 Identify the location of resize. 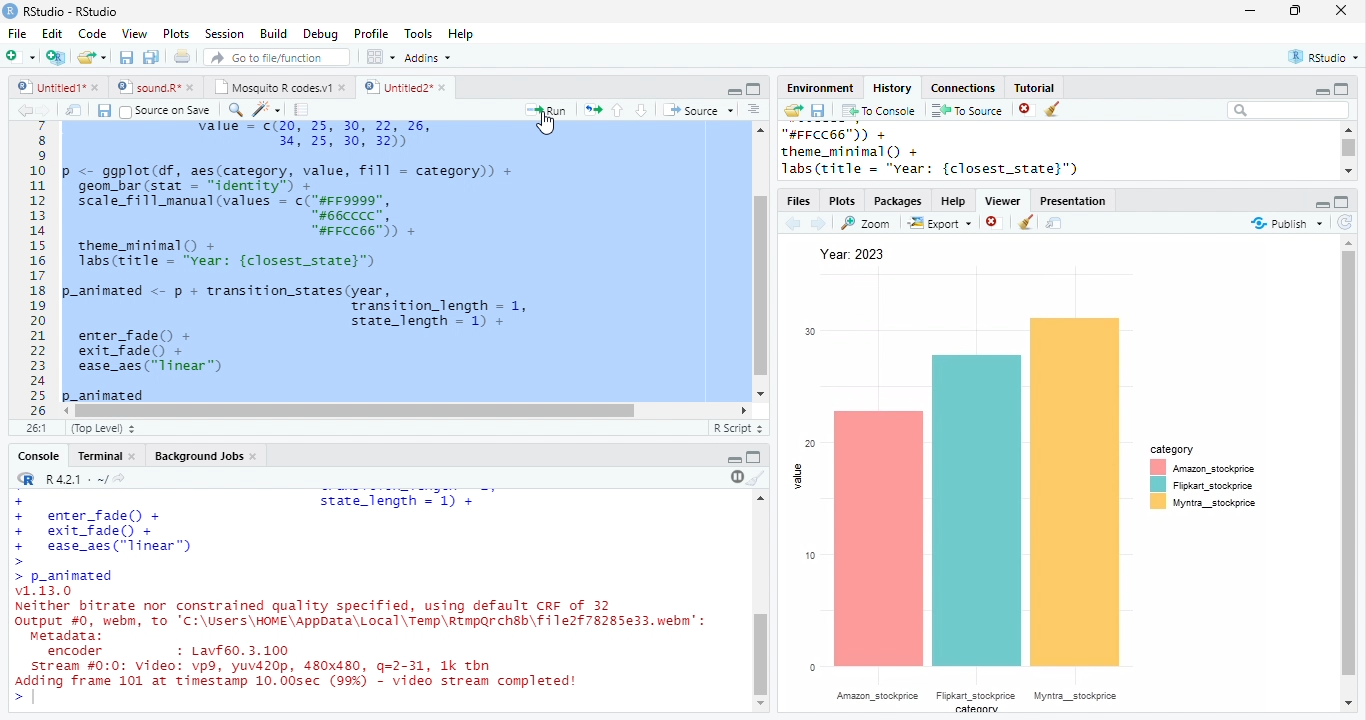
(1295, 11).